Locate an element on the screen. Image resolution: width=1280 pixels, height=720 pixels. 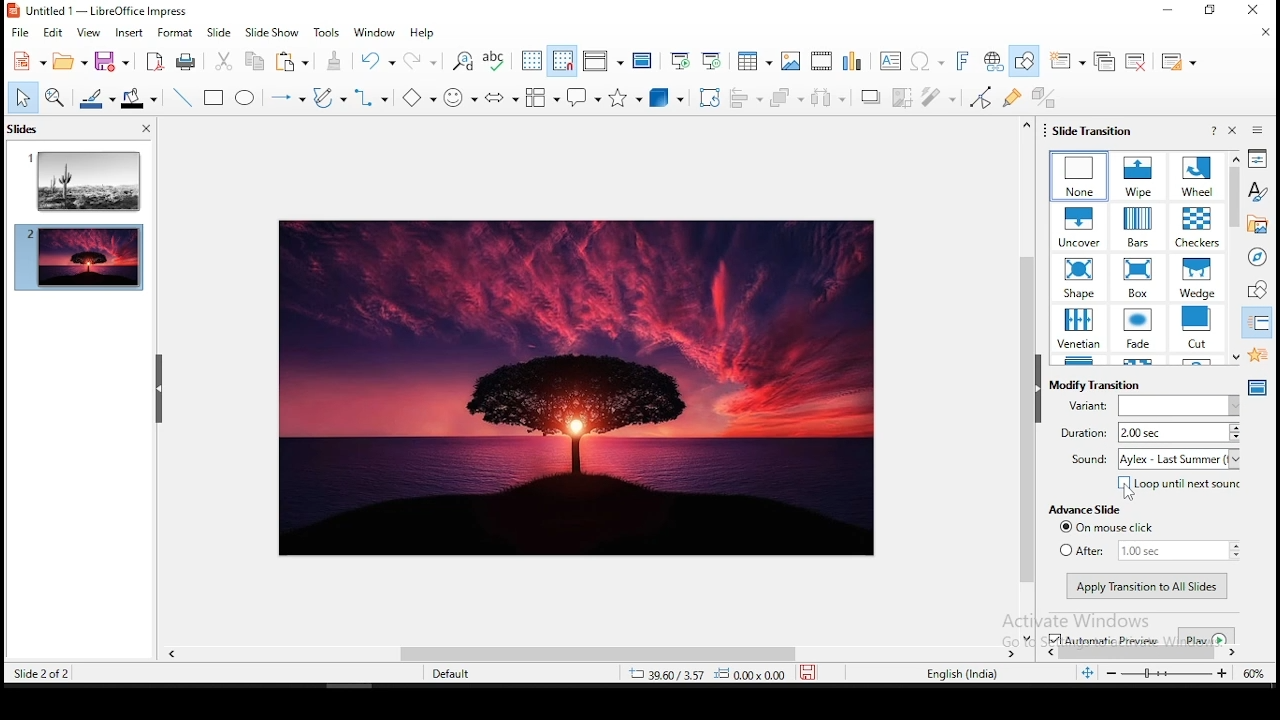
after 1.00 sec is located at coordinates (1147, 550).